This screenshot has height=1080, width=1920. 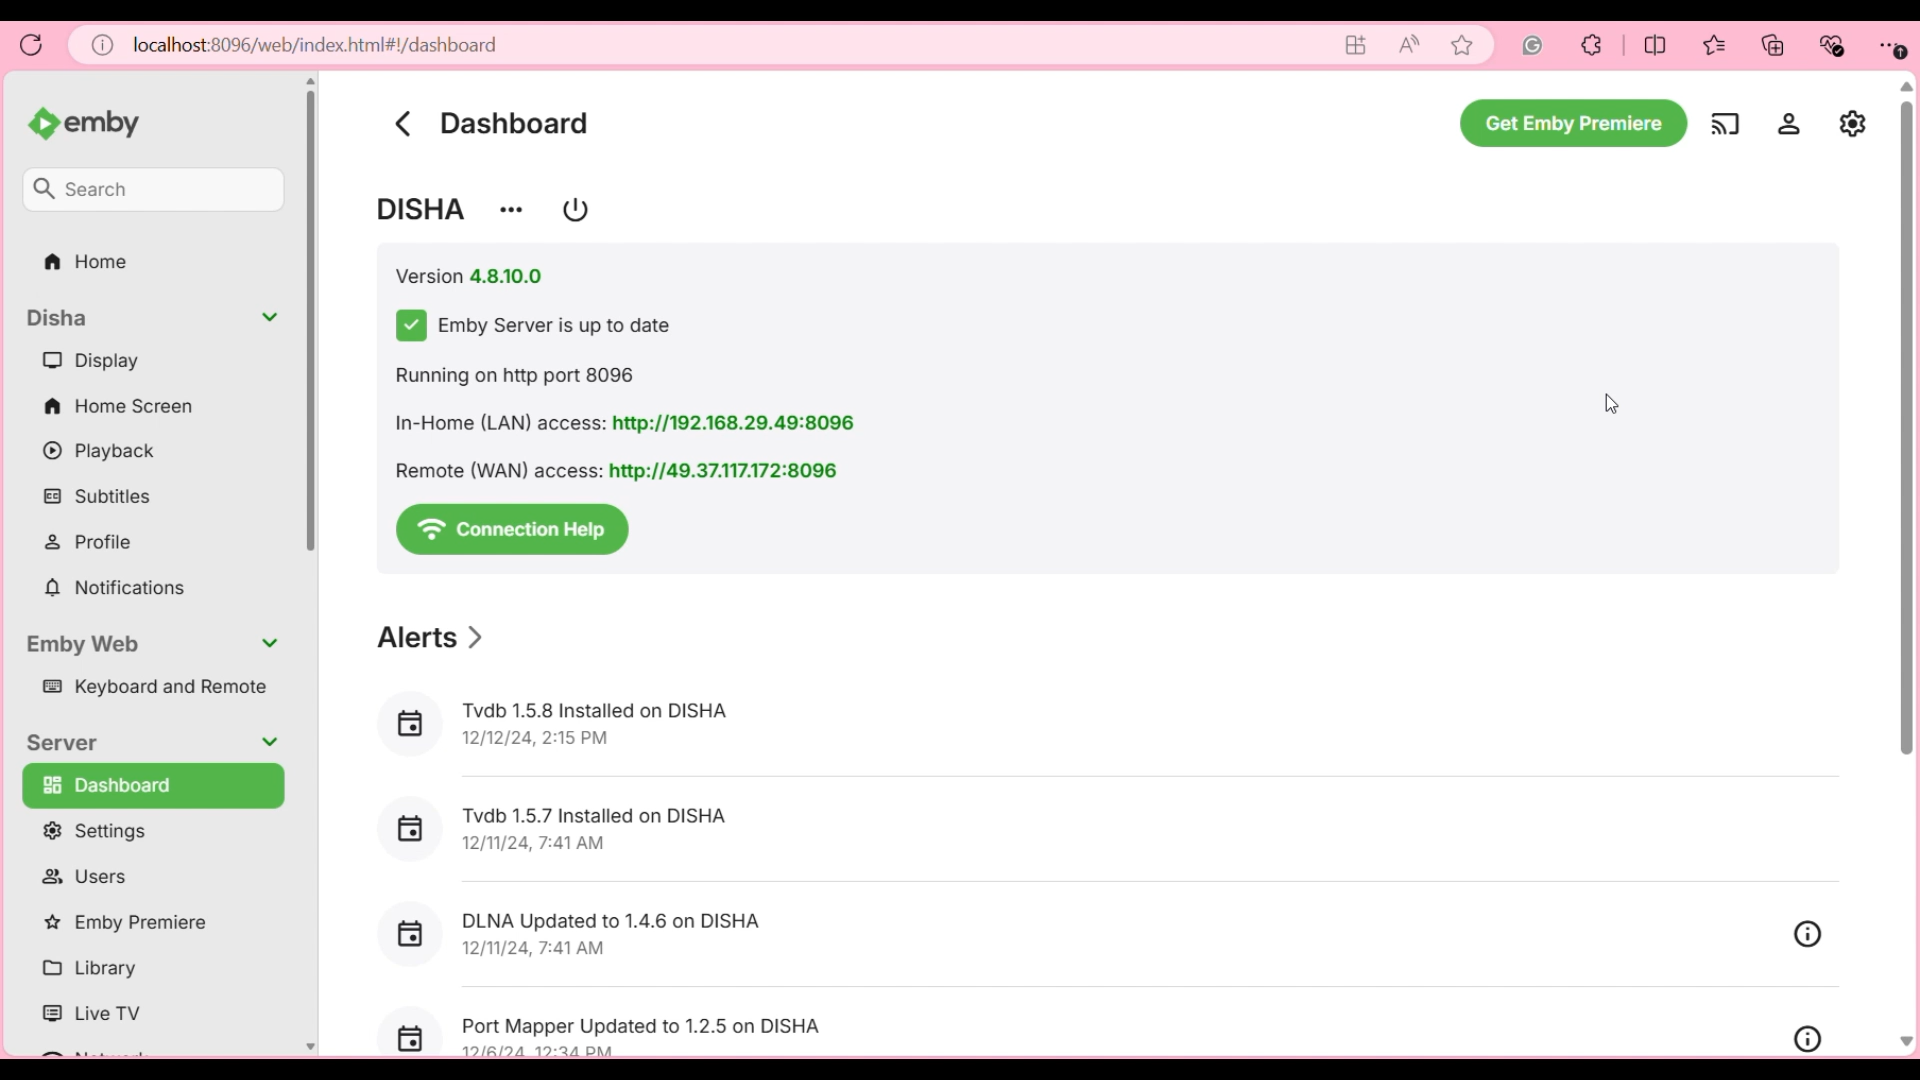 What do you see at coordinates (149, 542) in the screenshot?
I see `Profile` at bounding box center [149, 542].